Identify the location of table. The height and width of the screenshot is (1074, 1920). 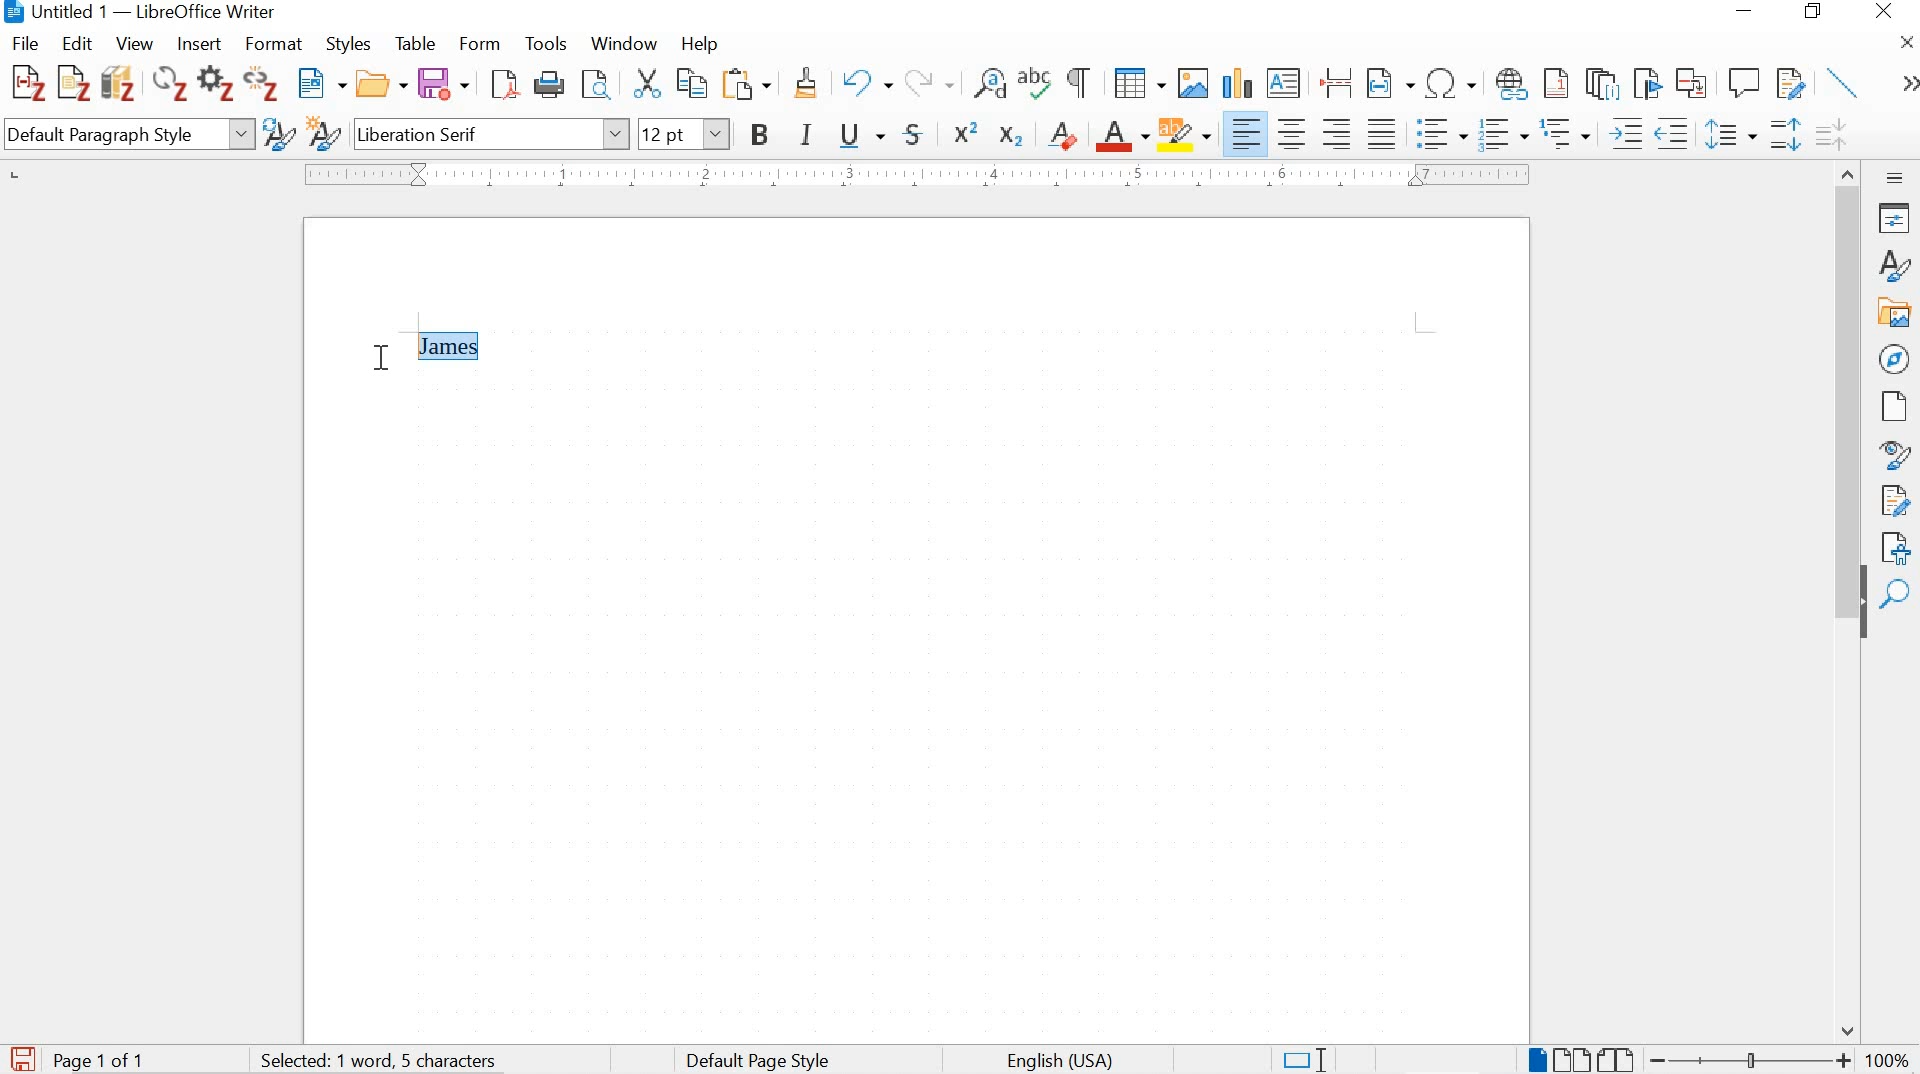
(415, 43).